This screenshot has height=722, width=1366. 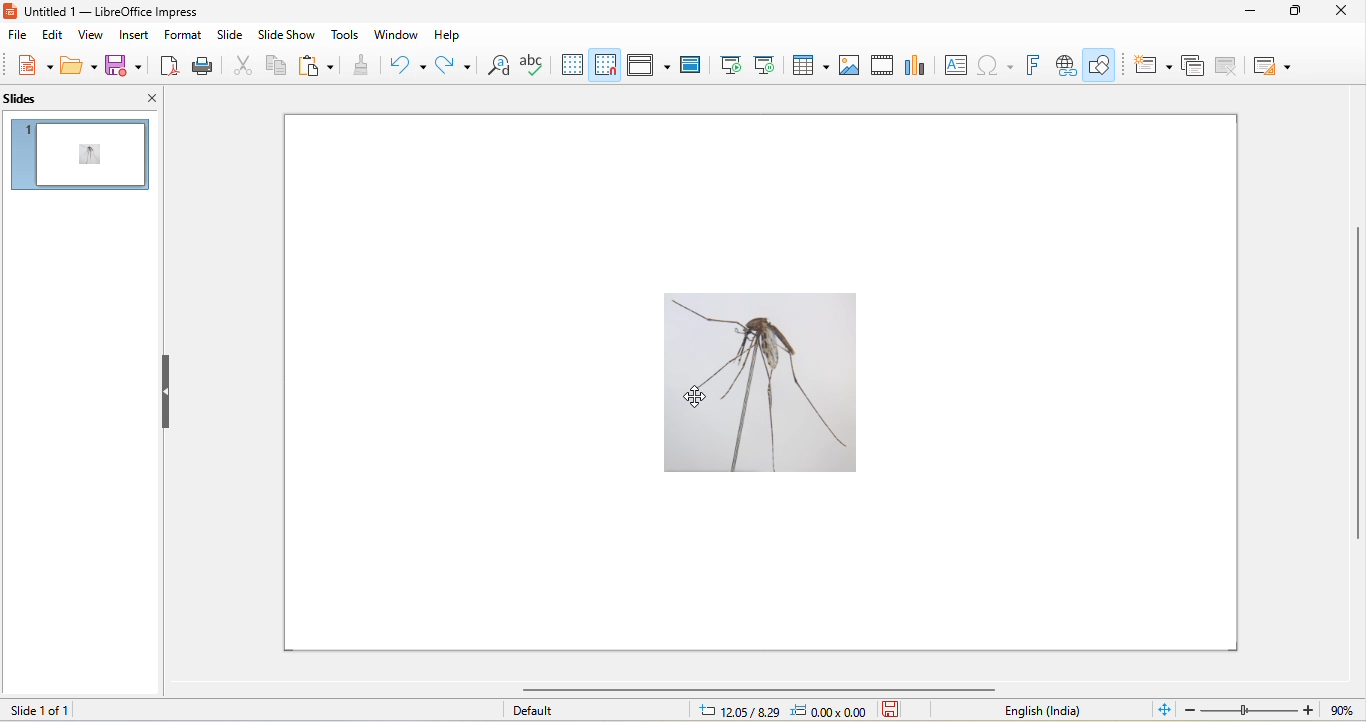 What do you see at coordinates (995, 65) in the screenshot?
I see `insert special characters` at bounding box center [995, 65].